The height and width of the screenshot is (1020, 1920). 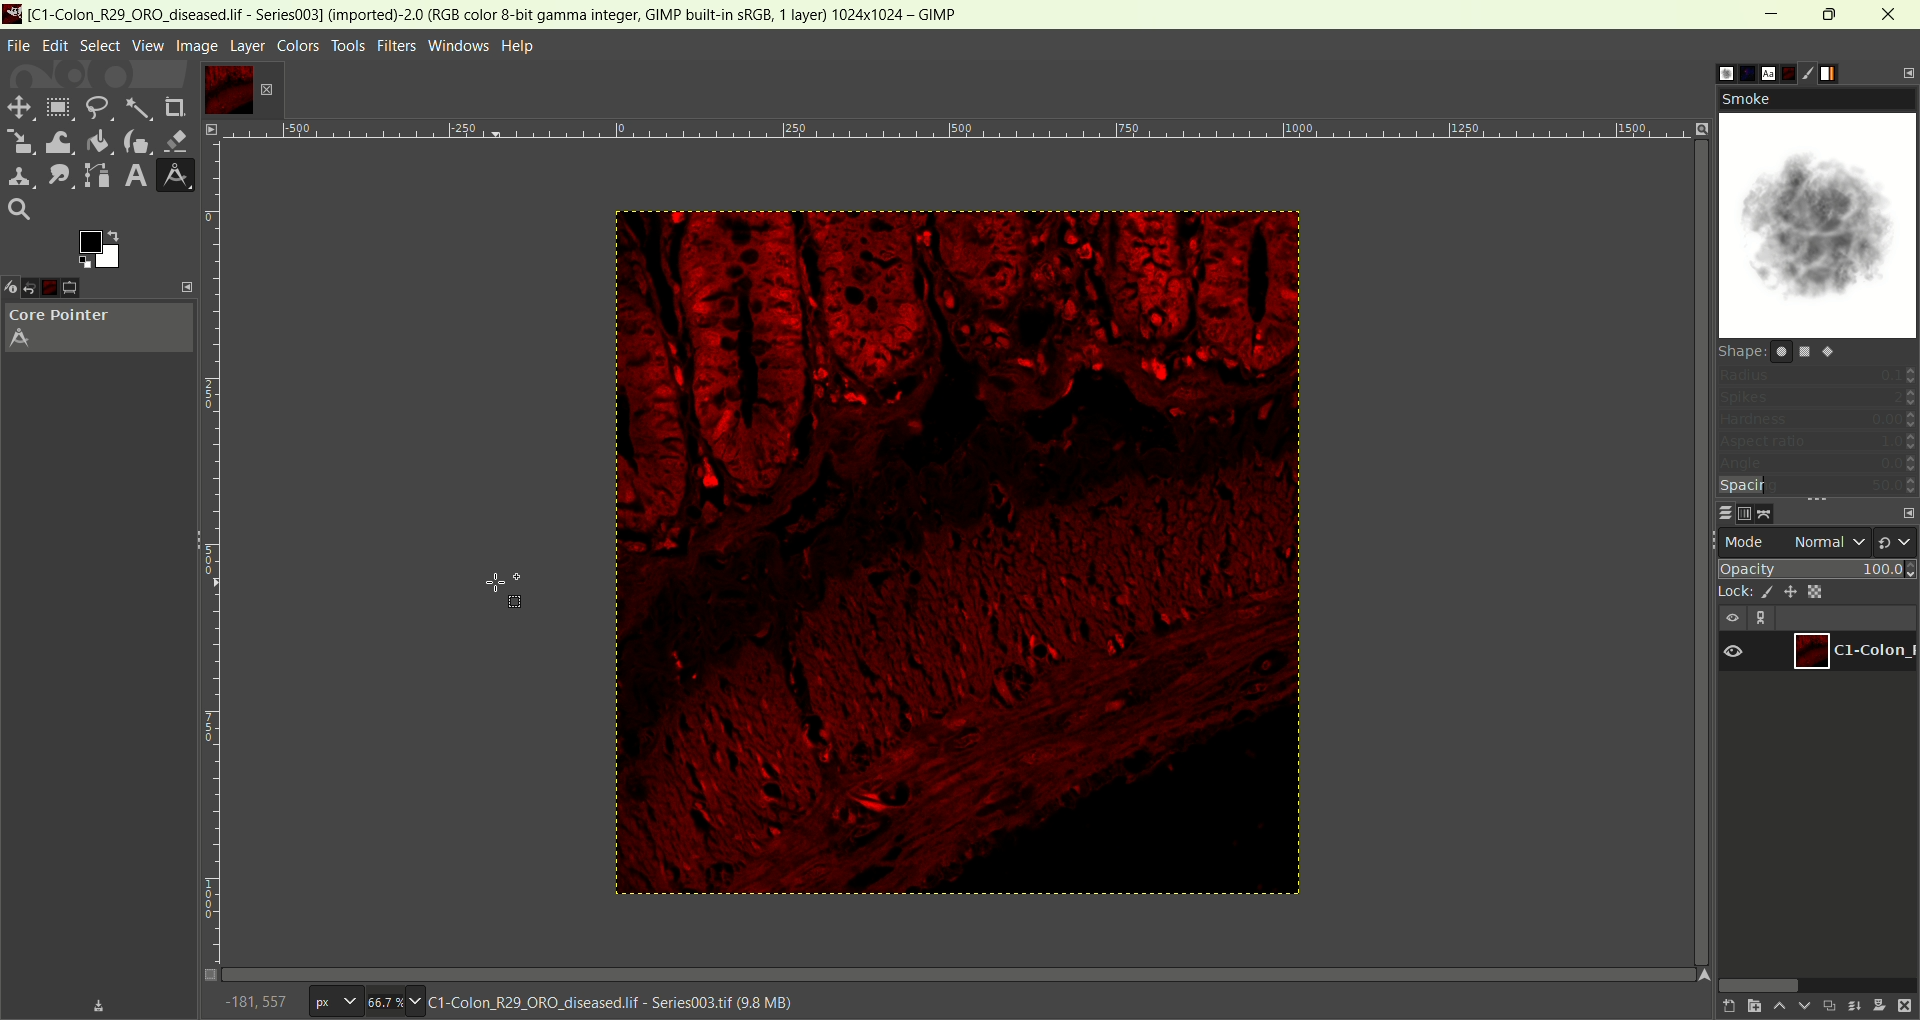 I want to click on raise this layer one step, so click(x=1778, y=1007).